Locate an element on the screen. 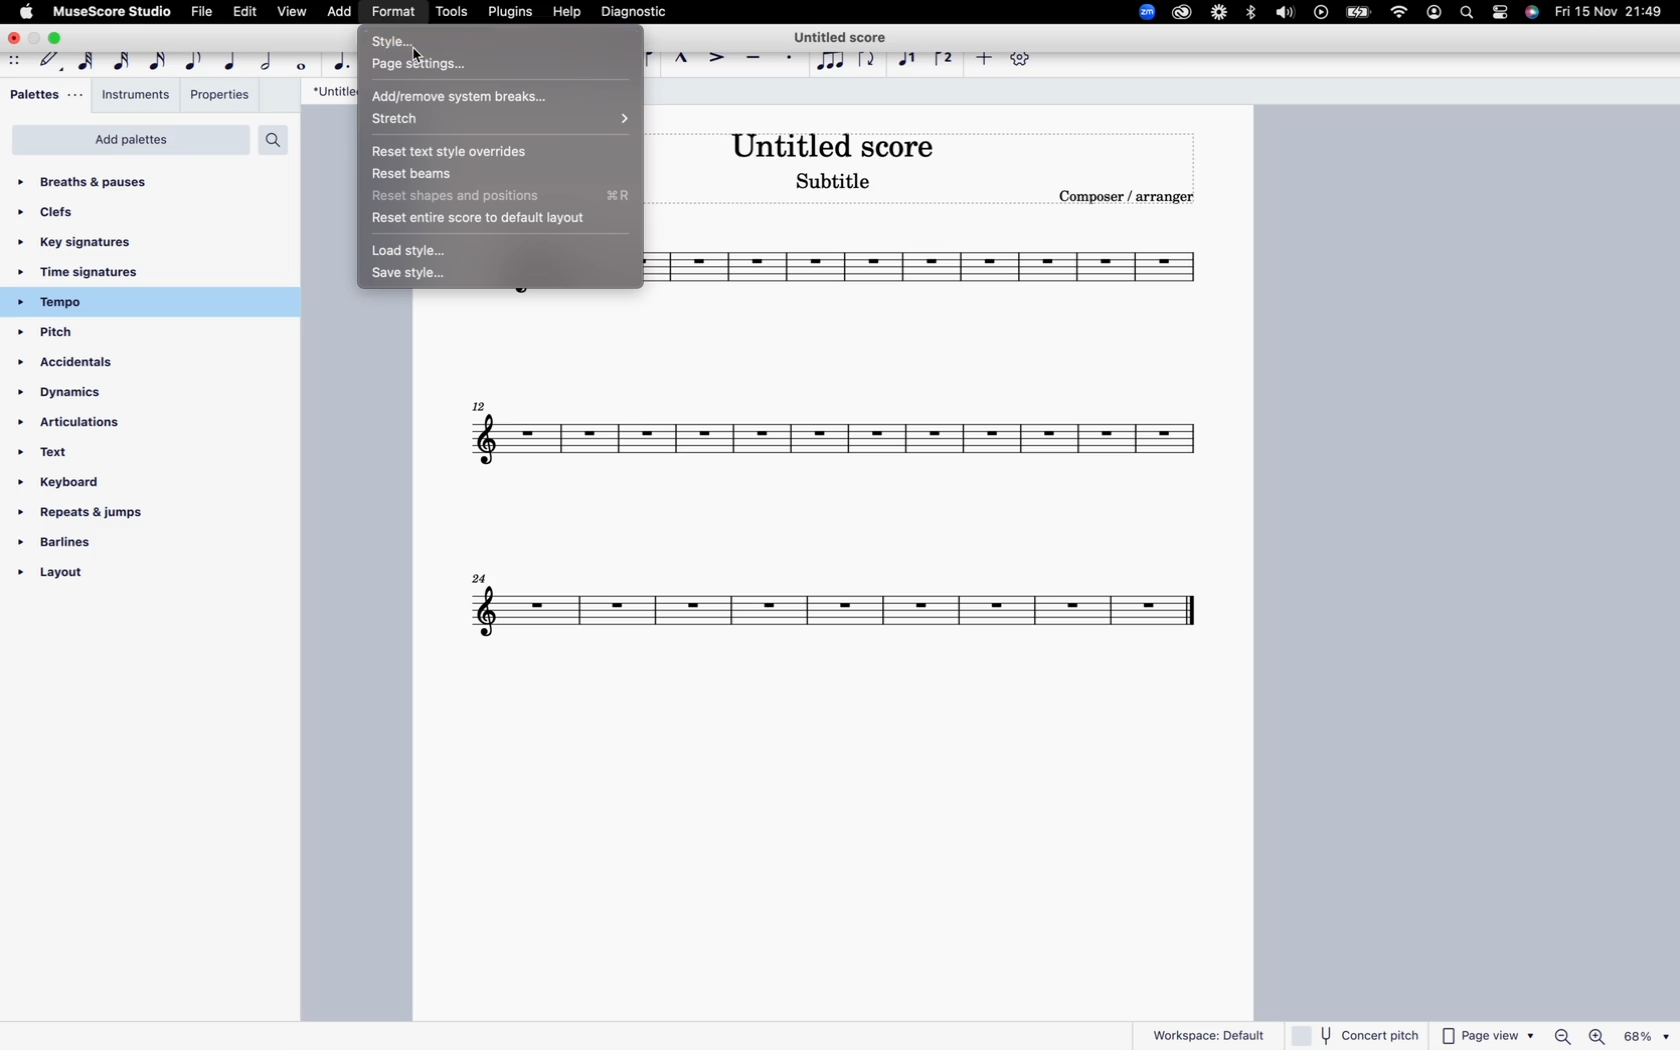  augmentation dot is located at coordinates (345, 59).